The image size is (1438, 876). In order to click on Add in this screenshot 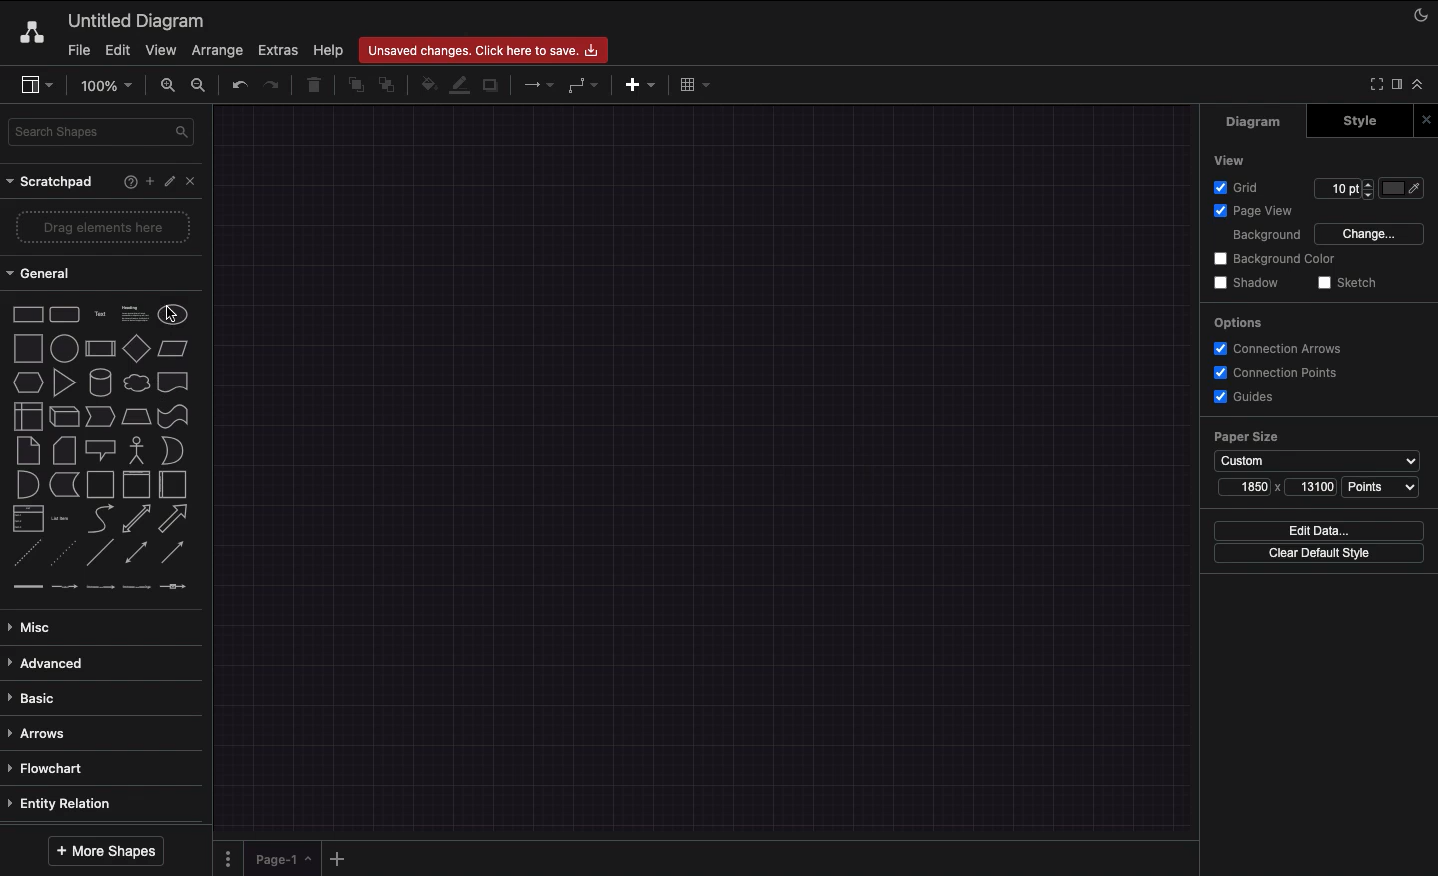, I will do `click(149, 180)`.